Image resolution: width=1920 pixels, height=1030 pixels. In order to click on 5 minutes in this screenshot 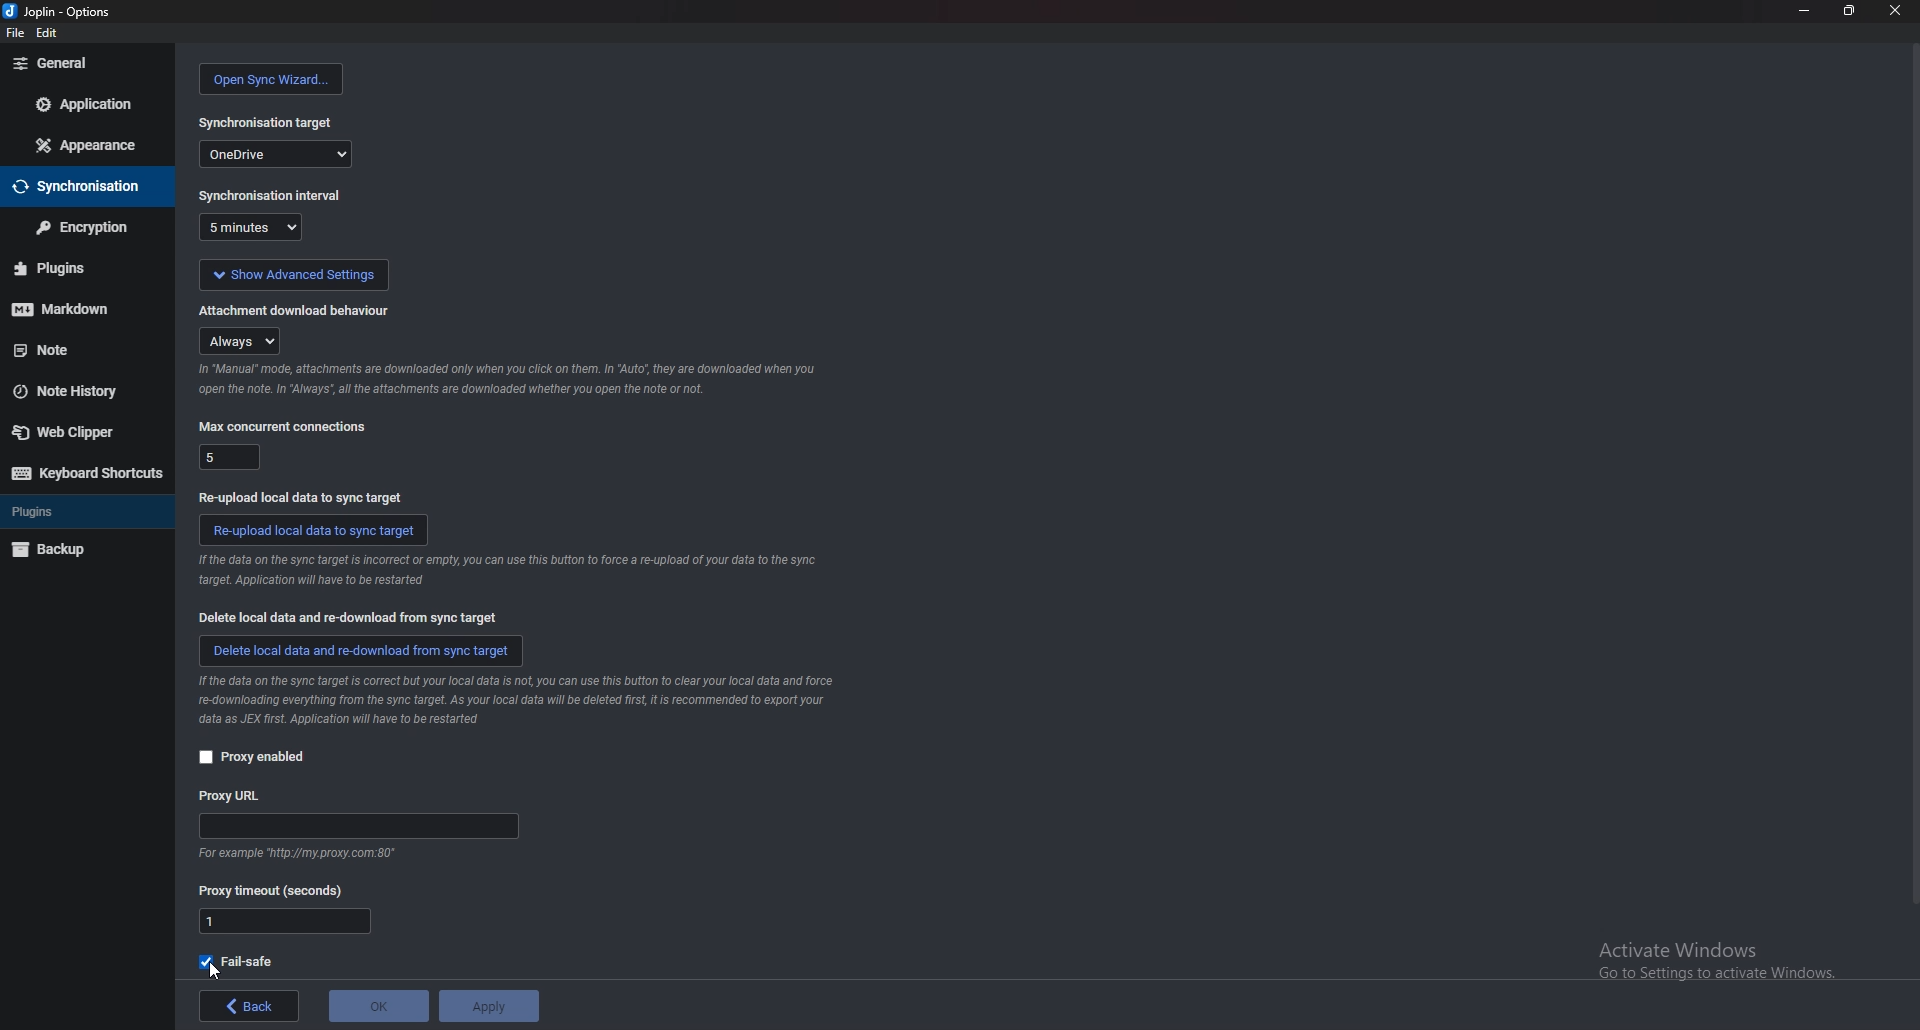, I will do `click(249, 227)`.